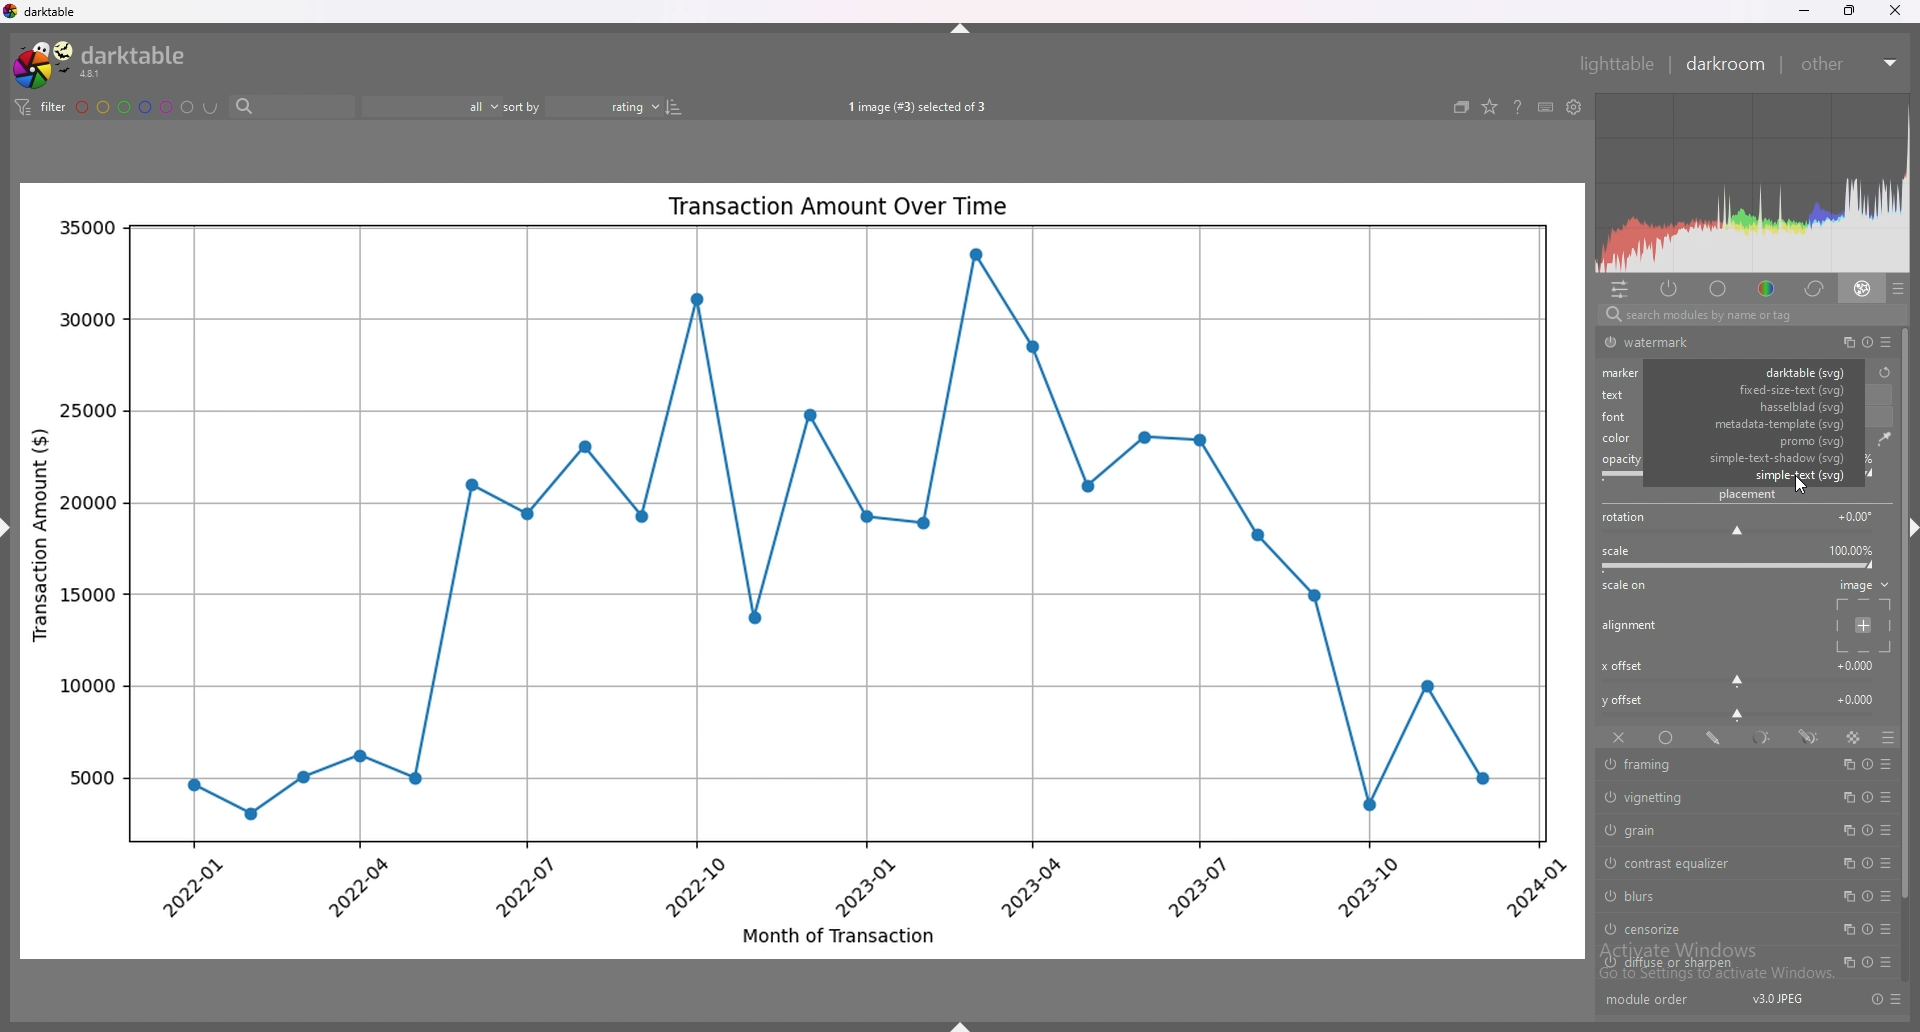 The image size is (1920, 1032). I want to click on hide, so click(962, 28).